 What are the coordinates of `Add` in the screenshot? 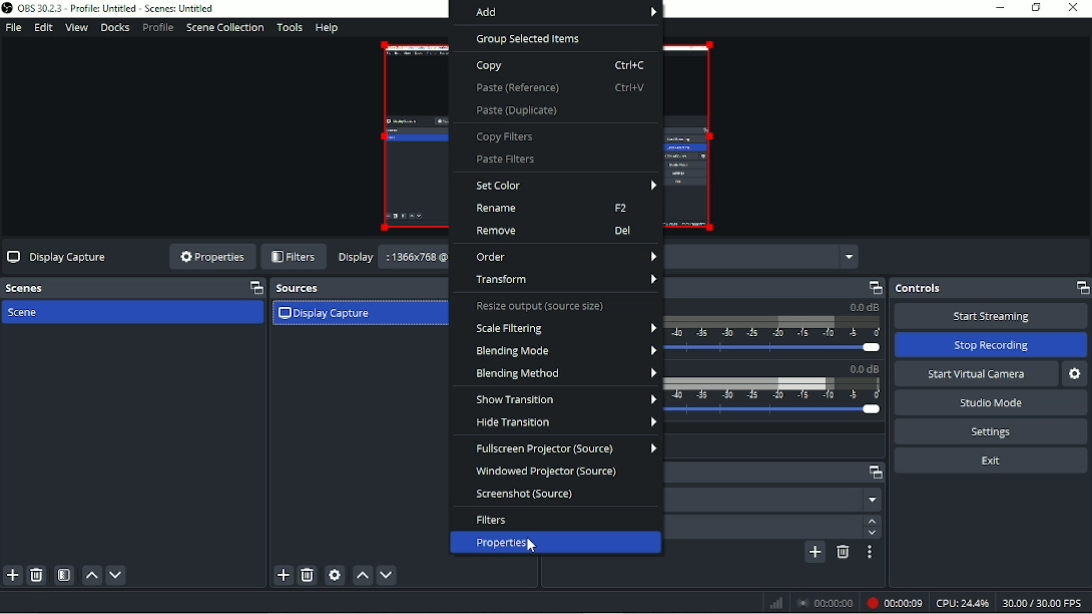 It's located at (557, 13).